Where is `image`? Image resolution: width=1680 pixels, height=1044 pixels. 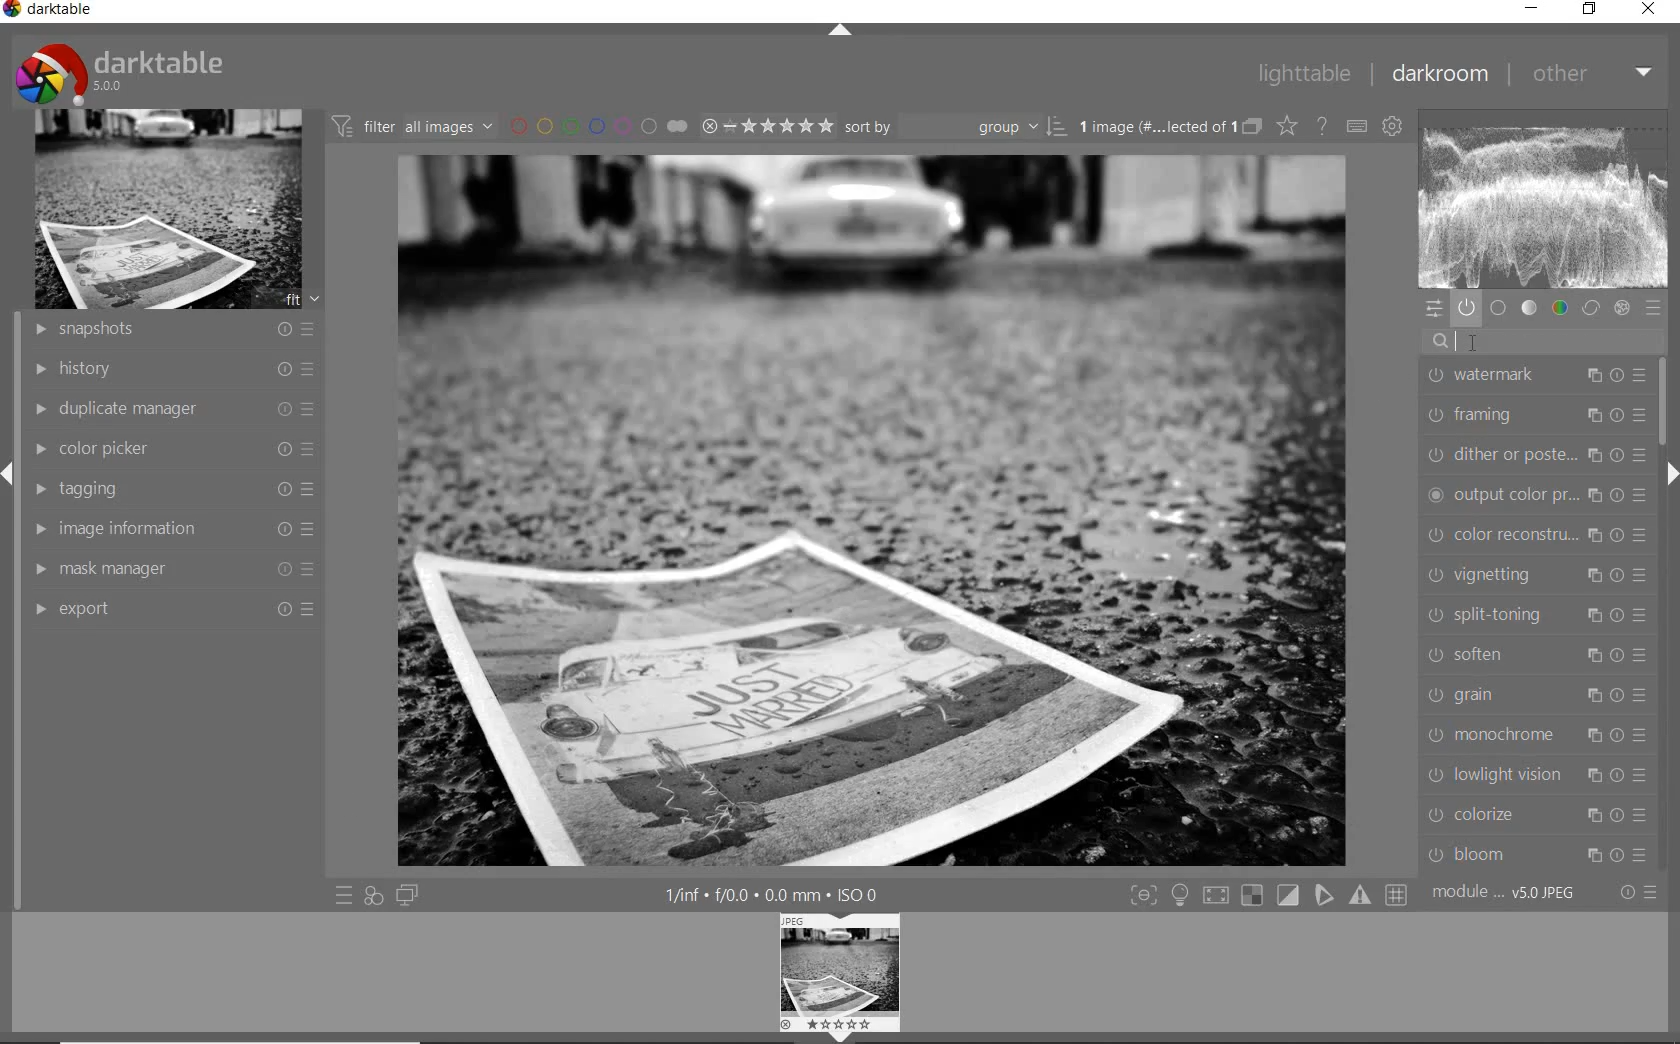 image is located at coordinates (168, 210).